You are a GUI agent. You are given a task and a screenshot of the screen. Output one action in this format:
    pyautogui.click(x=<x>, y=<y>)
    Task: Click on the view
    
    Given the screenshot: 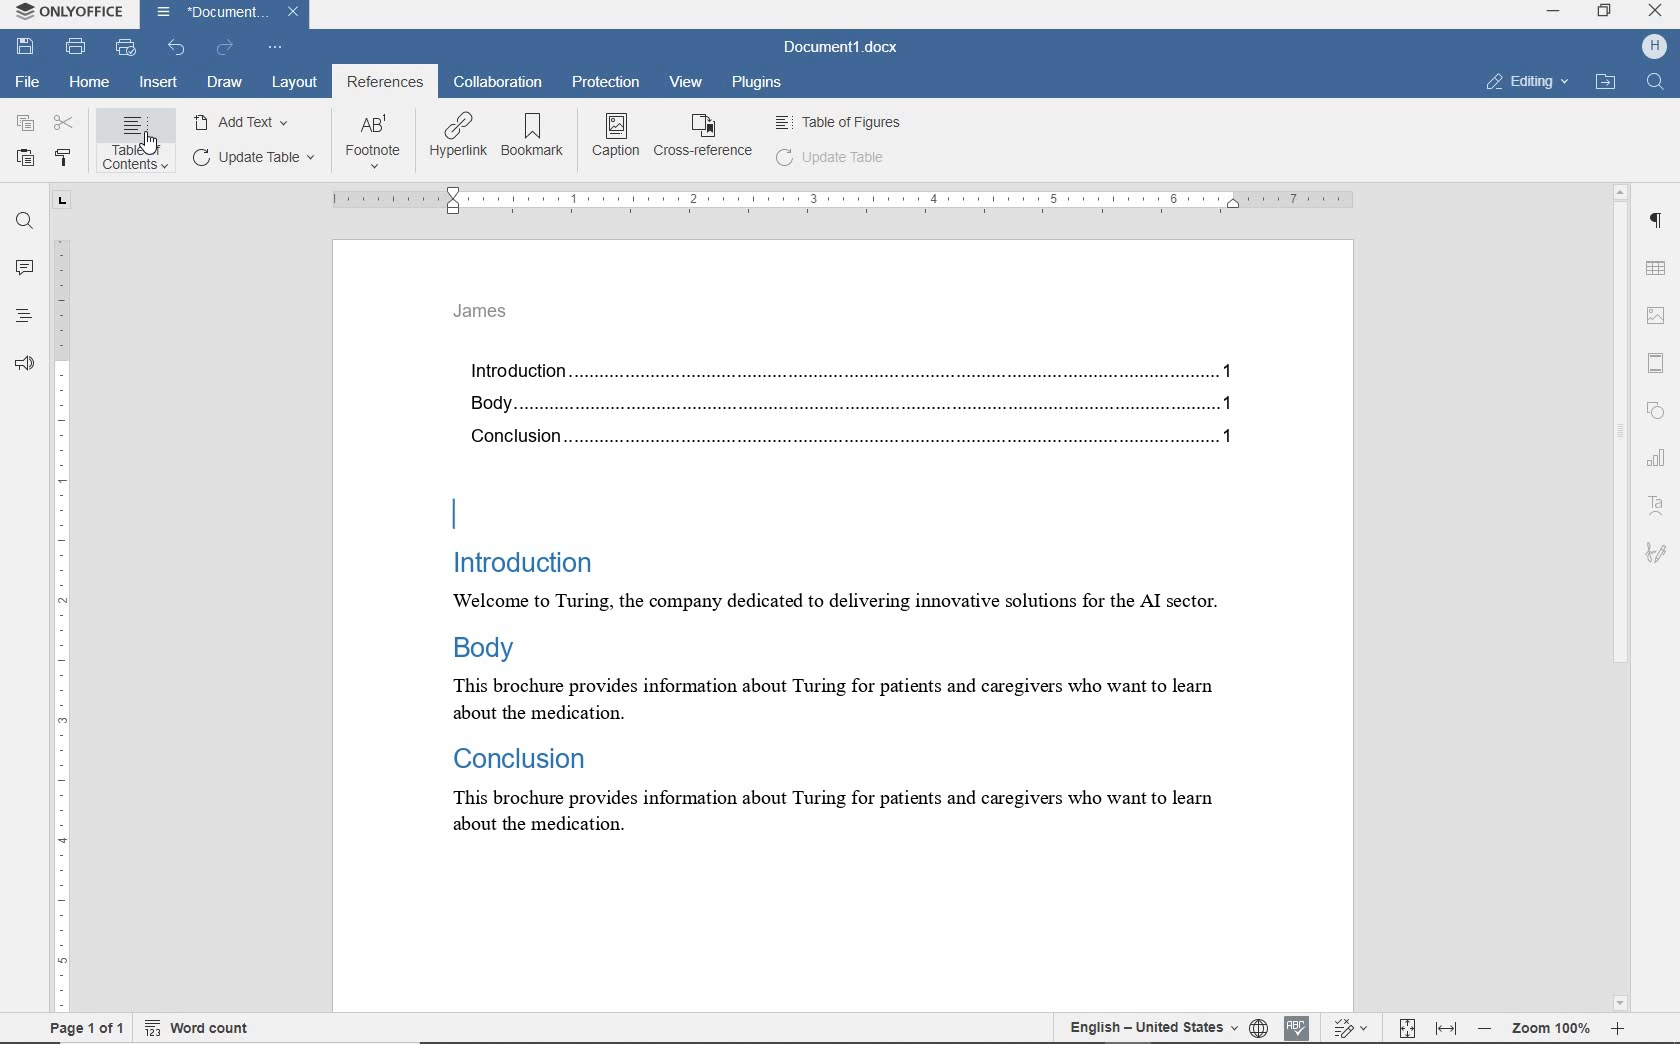 What is the action you would take?
    pyautogui.click(x=687, y=82)
    